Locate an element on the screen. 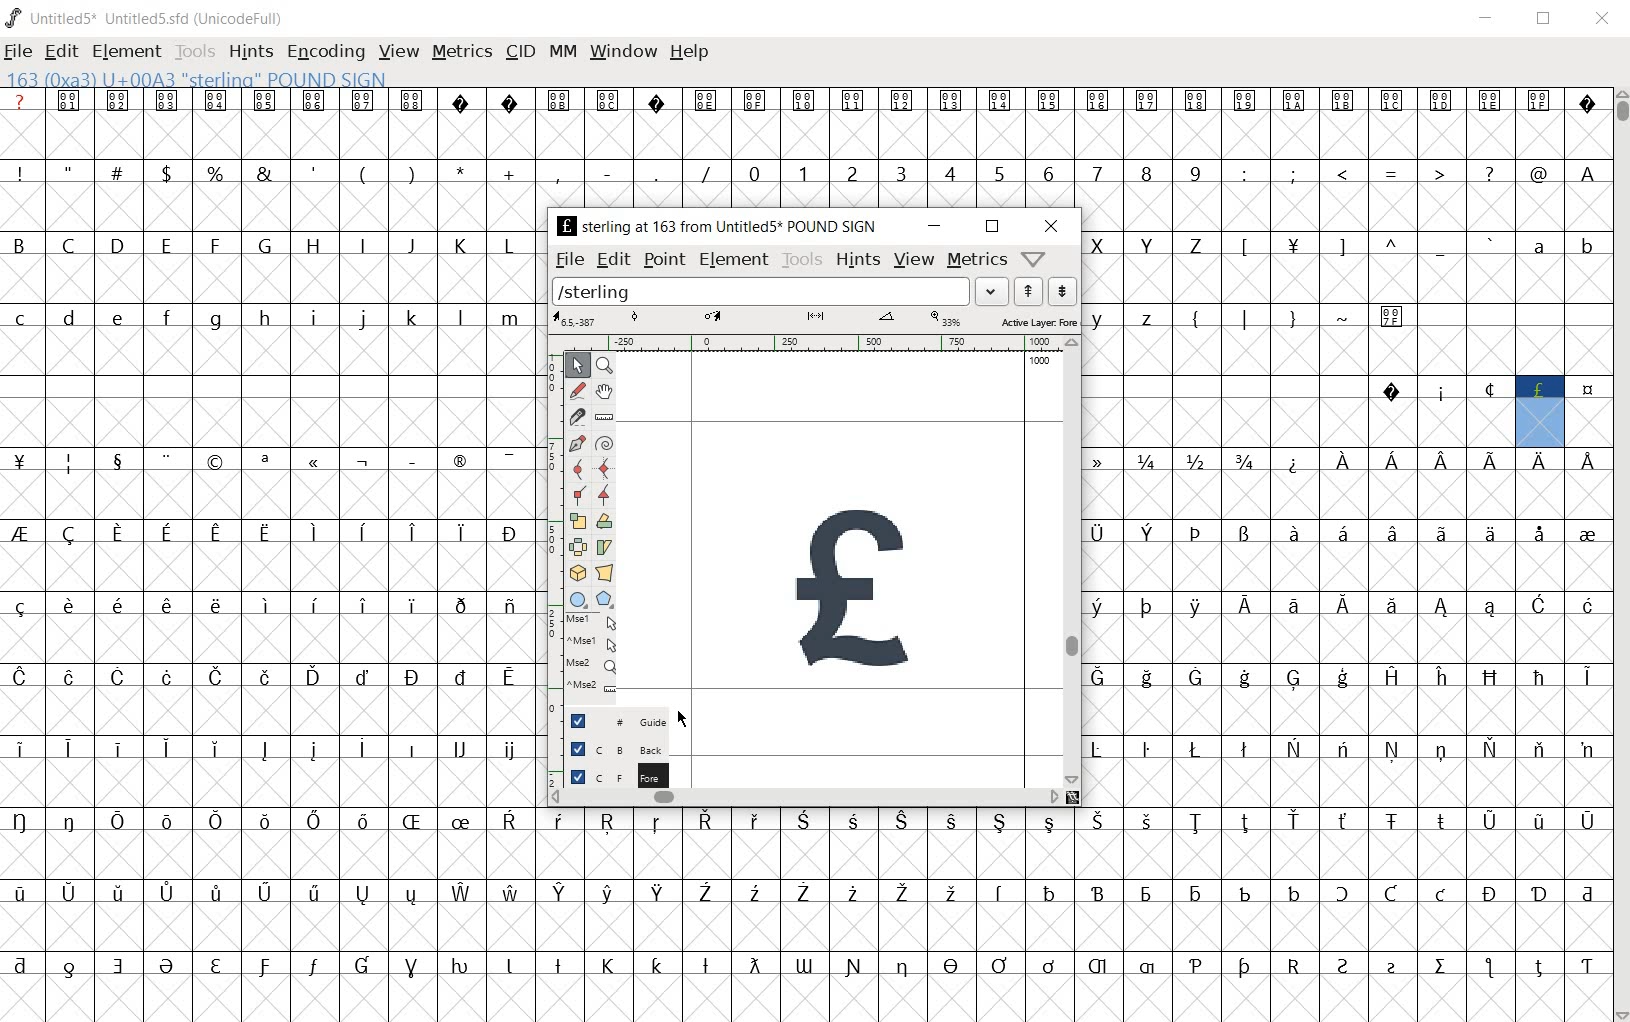 Image resolution: width=1630 pixels, height=1022 pixels. D is located at coordinates (116, 244).